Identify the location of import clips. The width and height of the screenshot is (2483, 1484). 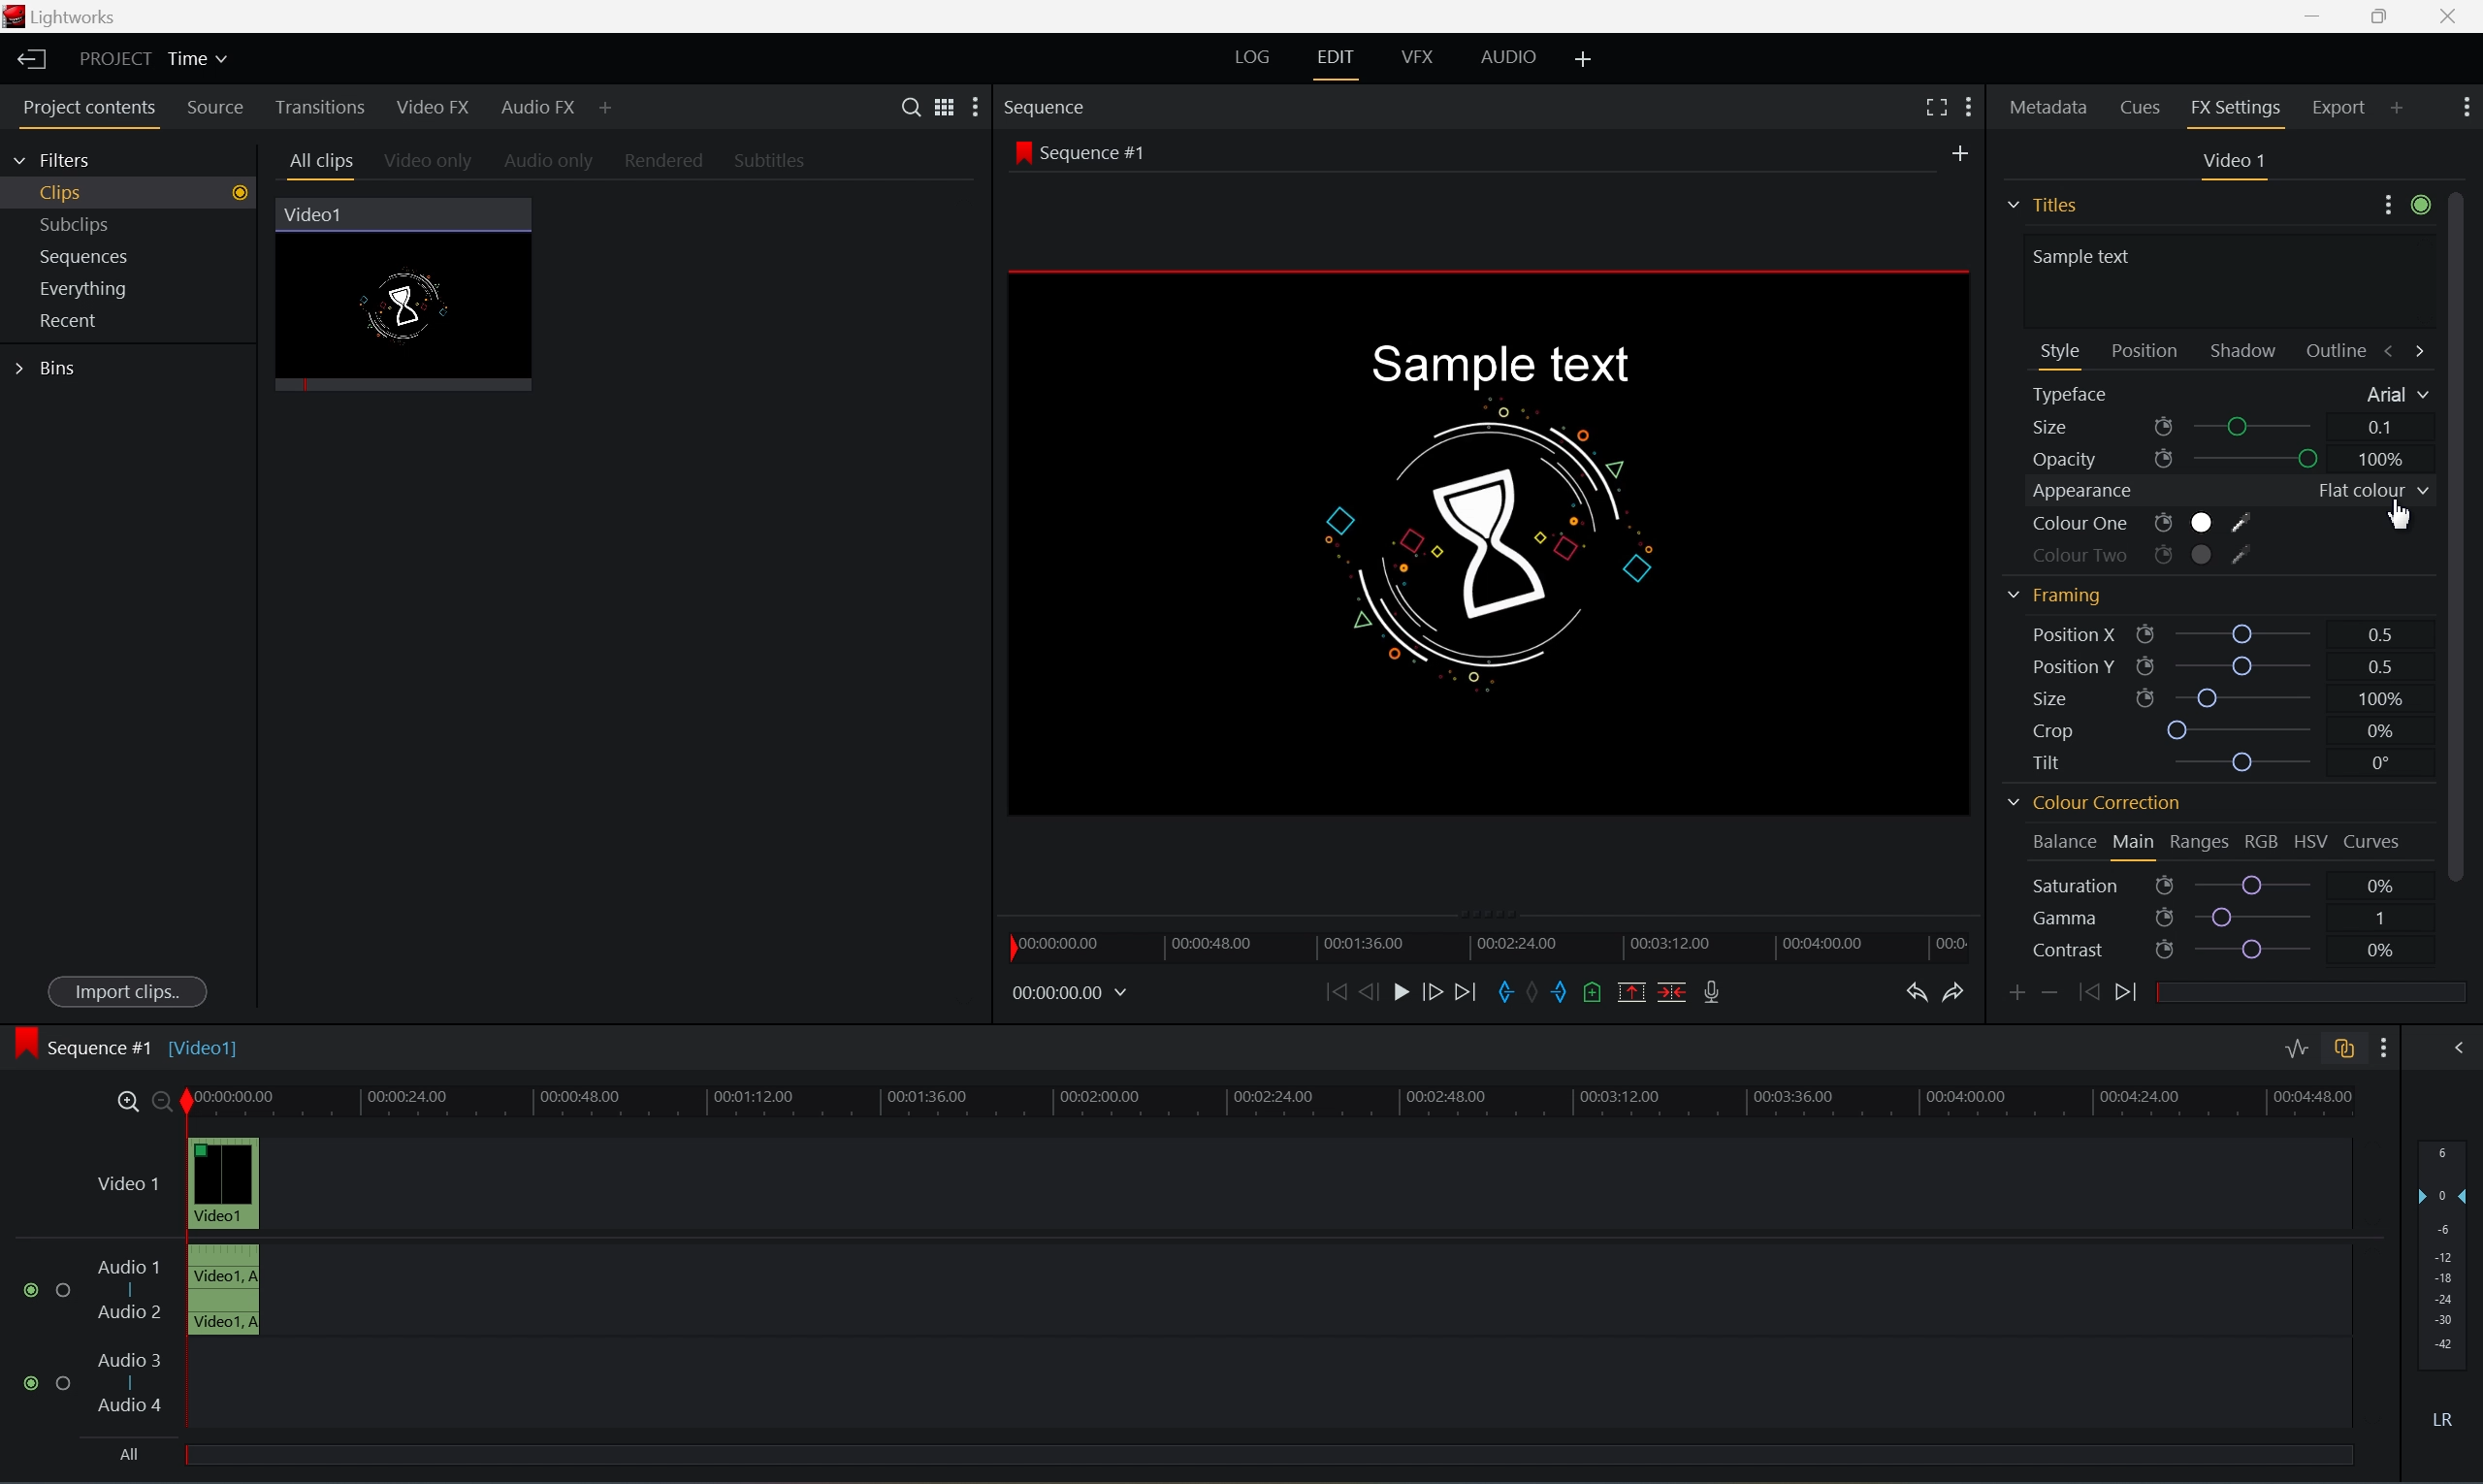
(131, 994).